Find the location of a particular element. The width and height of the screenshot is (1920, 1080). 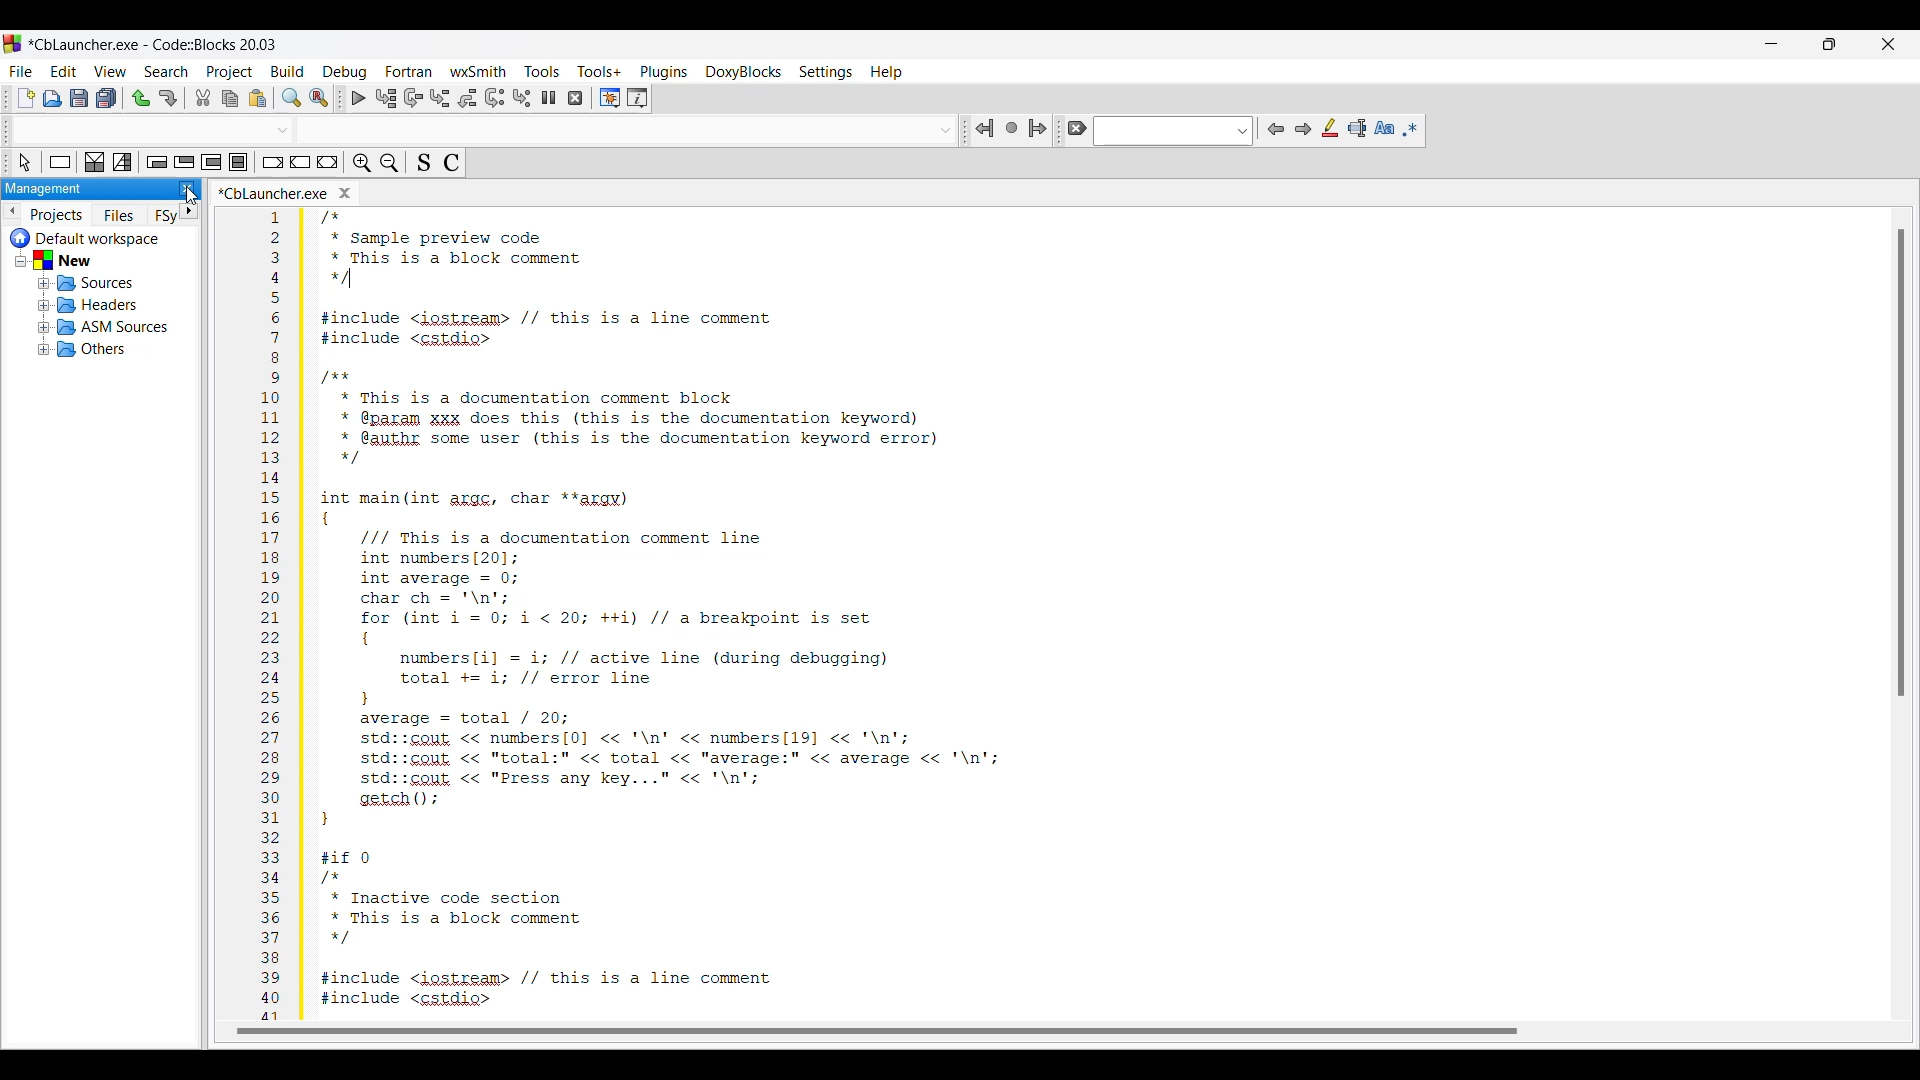

Decision is located at coordinates (95, 162).